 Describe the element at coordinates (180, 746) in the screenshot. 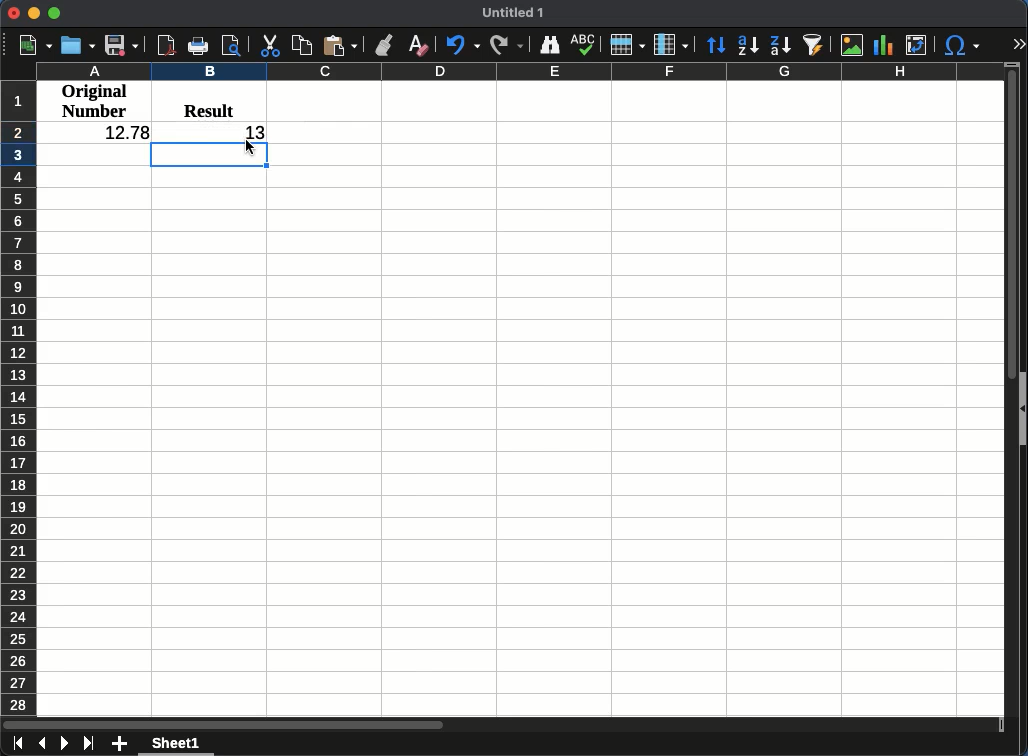

I see `sheet 1` at that location.